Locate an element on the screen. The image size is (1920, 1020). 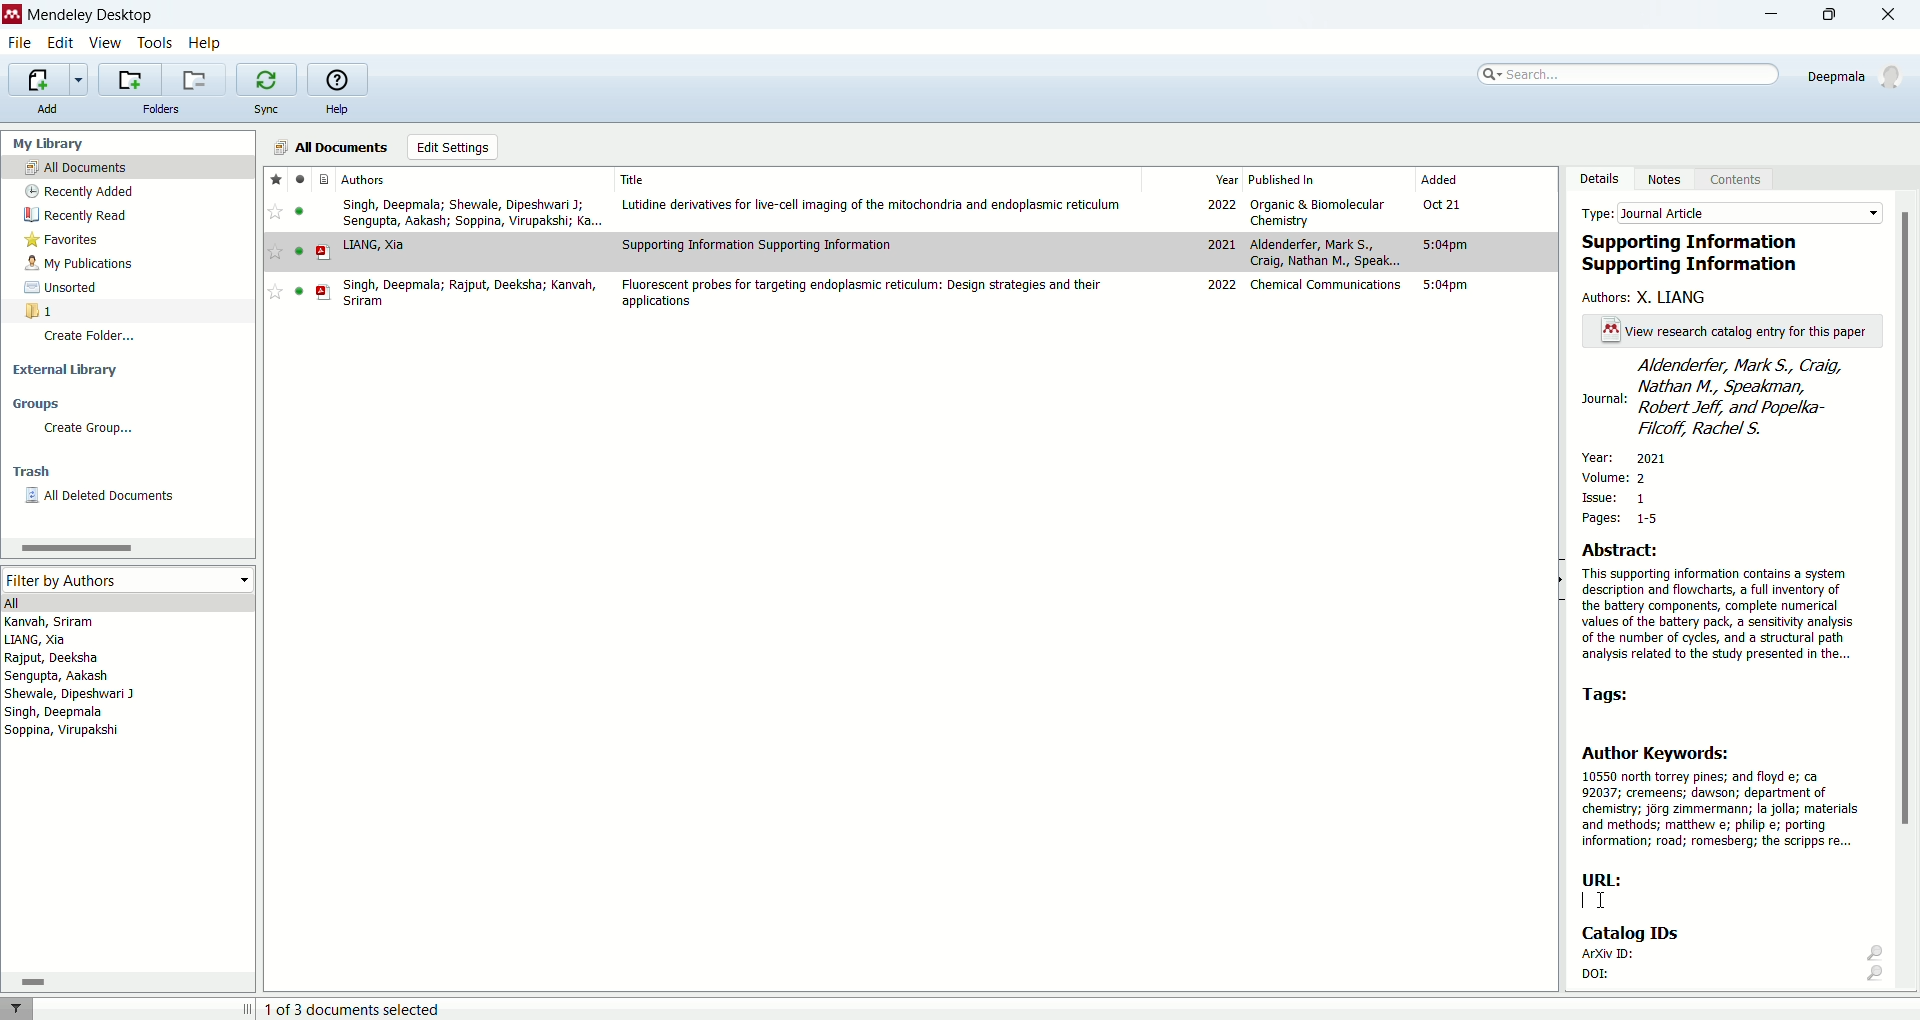
2022 is located at coordinates (1220, 203).